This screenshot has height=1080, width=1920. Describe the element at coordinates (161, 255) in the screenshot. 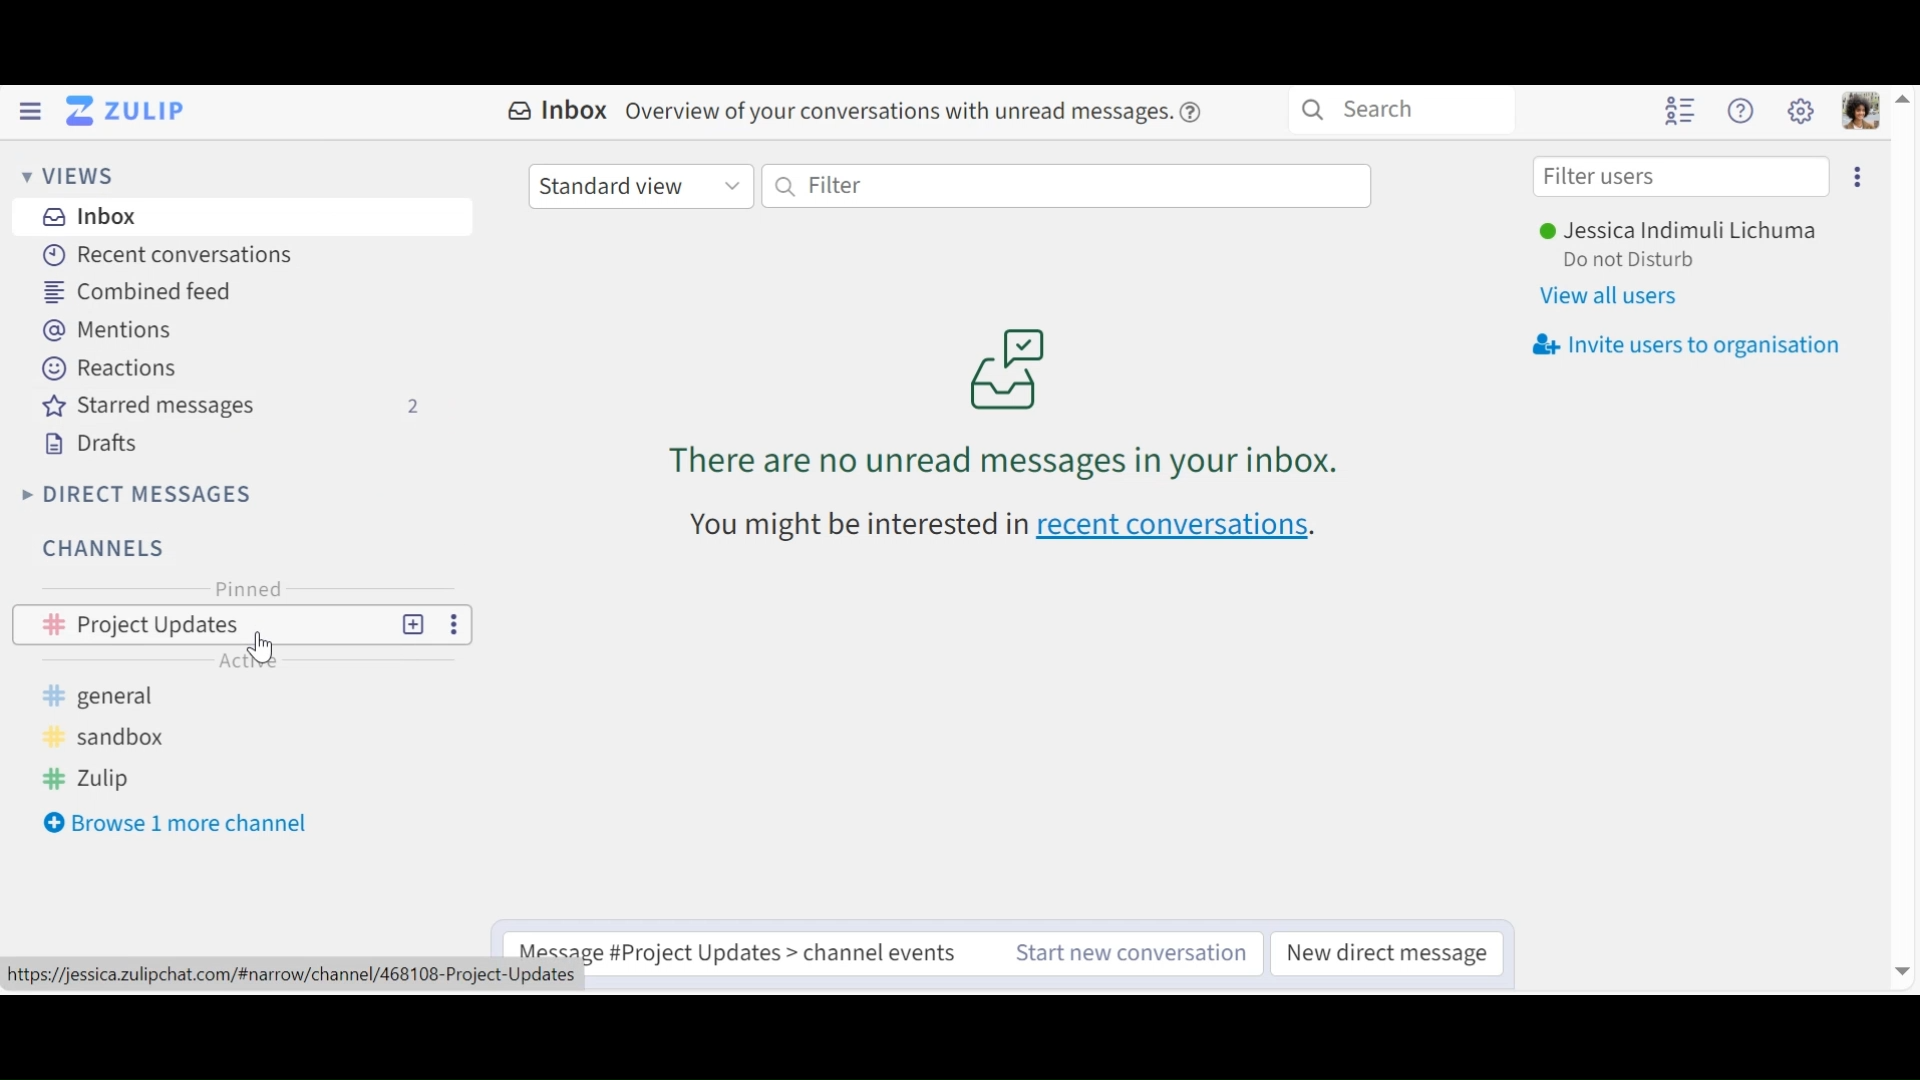

I see `Recent Conversations` at that location.